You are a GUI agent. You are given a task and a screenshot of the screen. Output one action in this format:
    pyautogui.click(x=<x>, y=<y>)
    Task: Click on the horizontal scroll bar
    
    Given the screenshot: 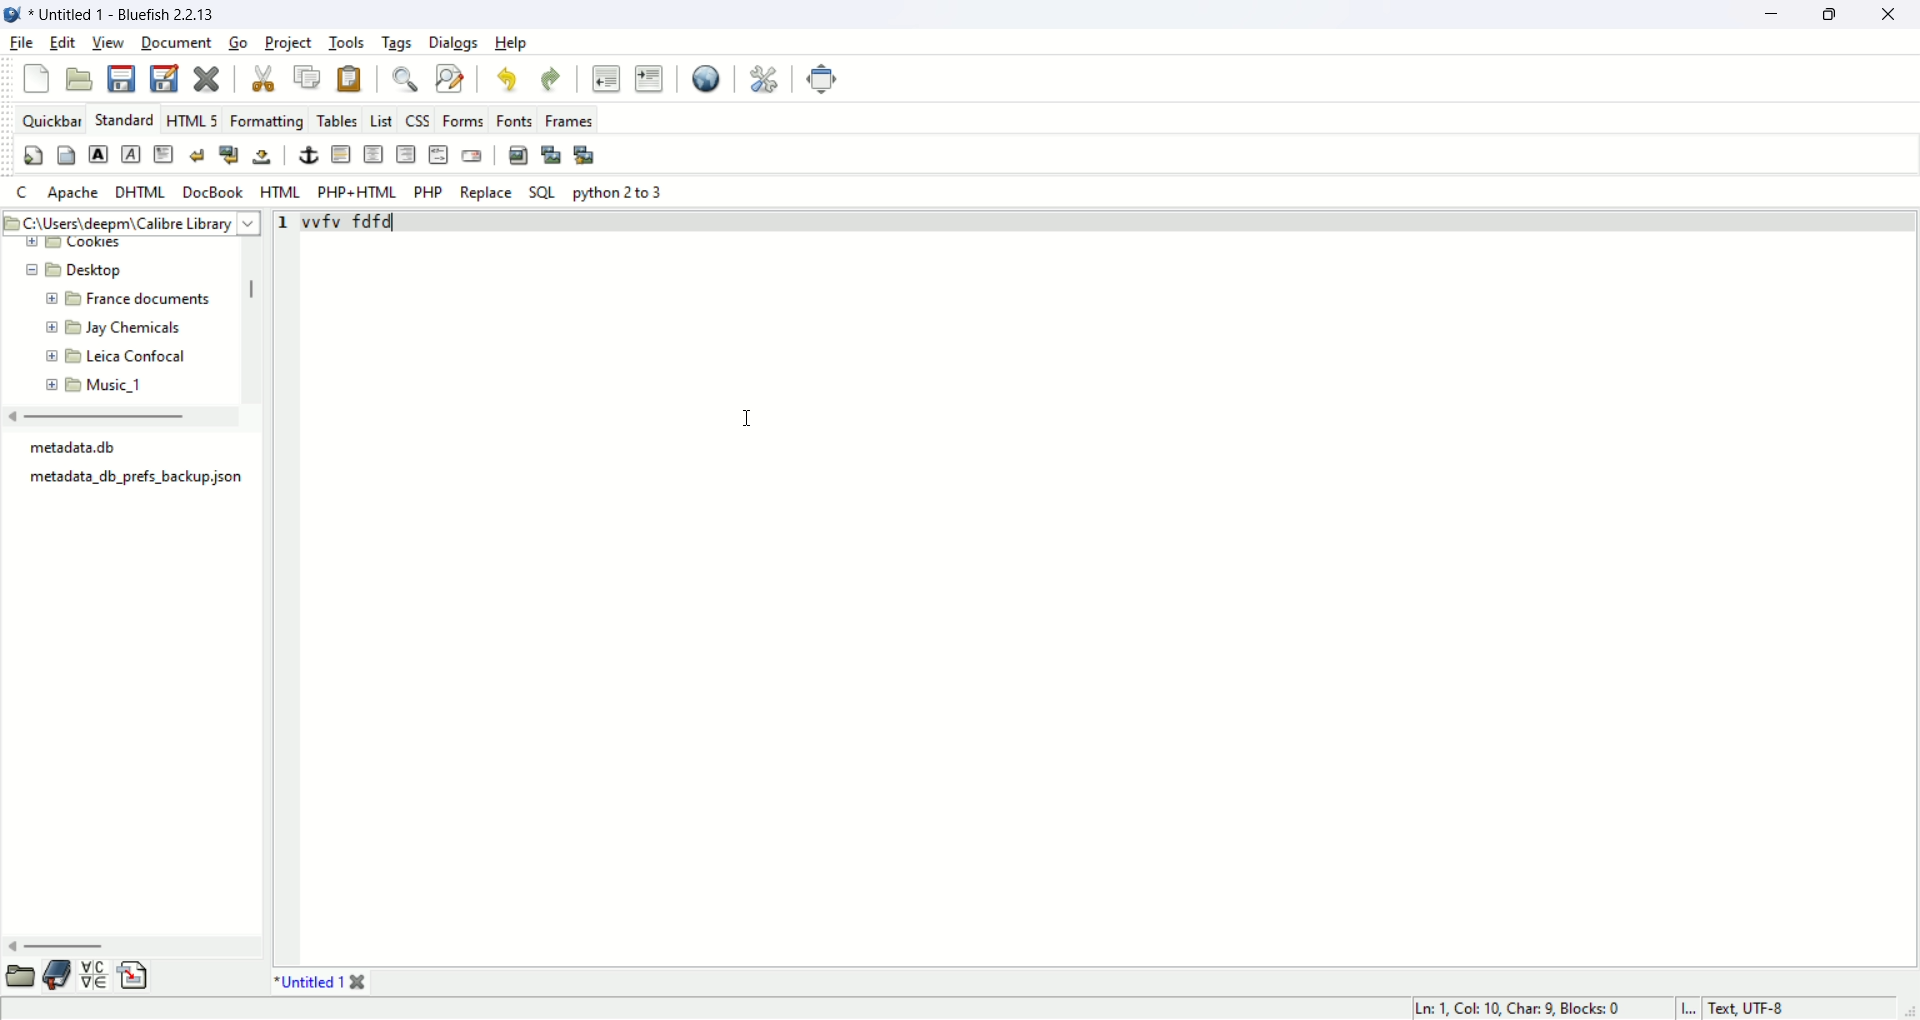 What is the action you would take?
    pyautogui.click(x=62, y=947)
    